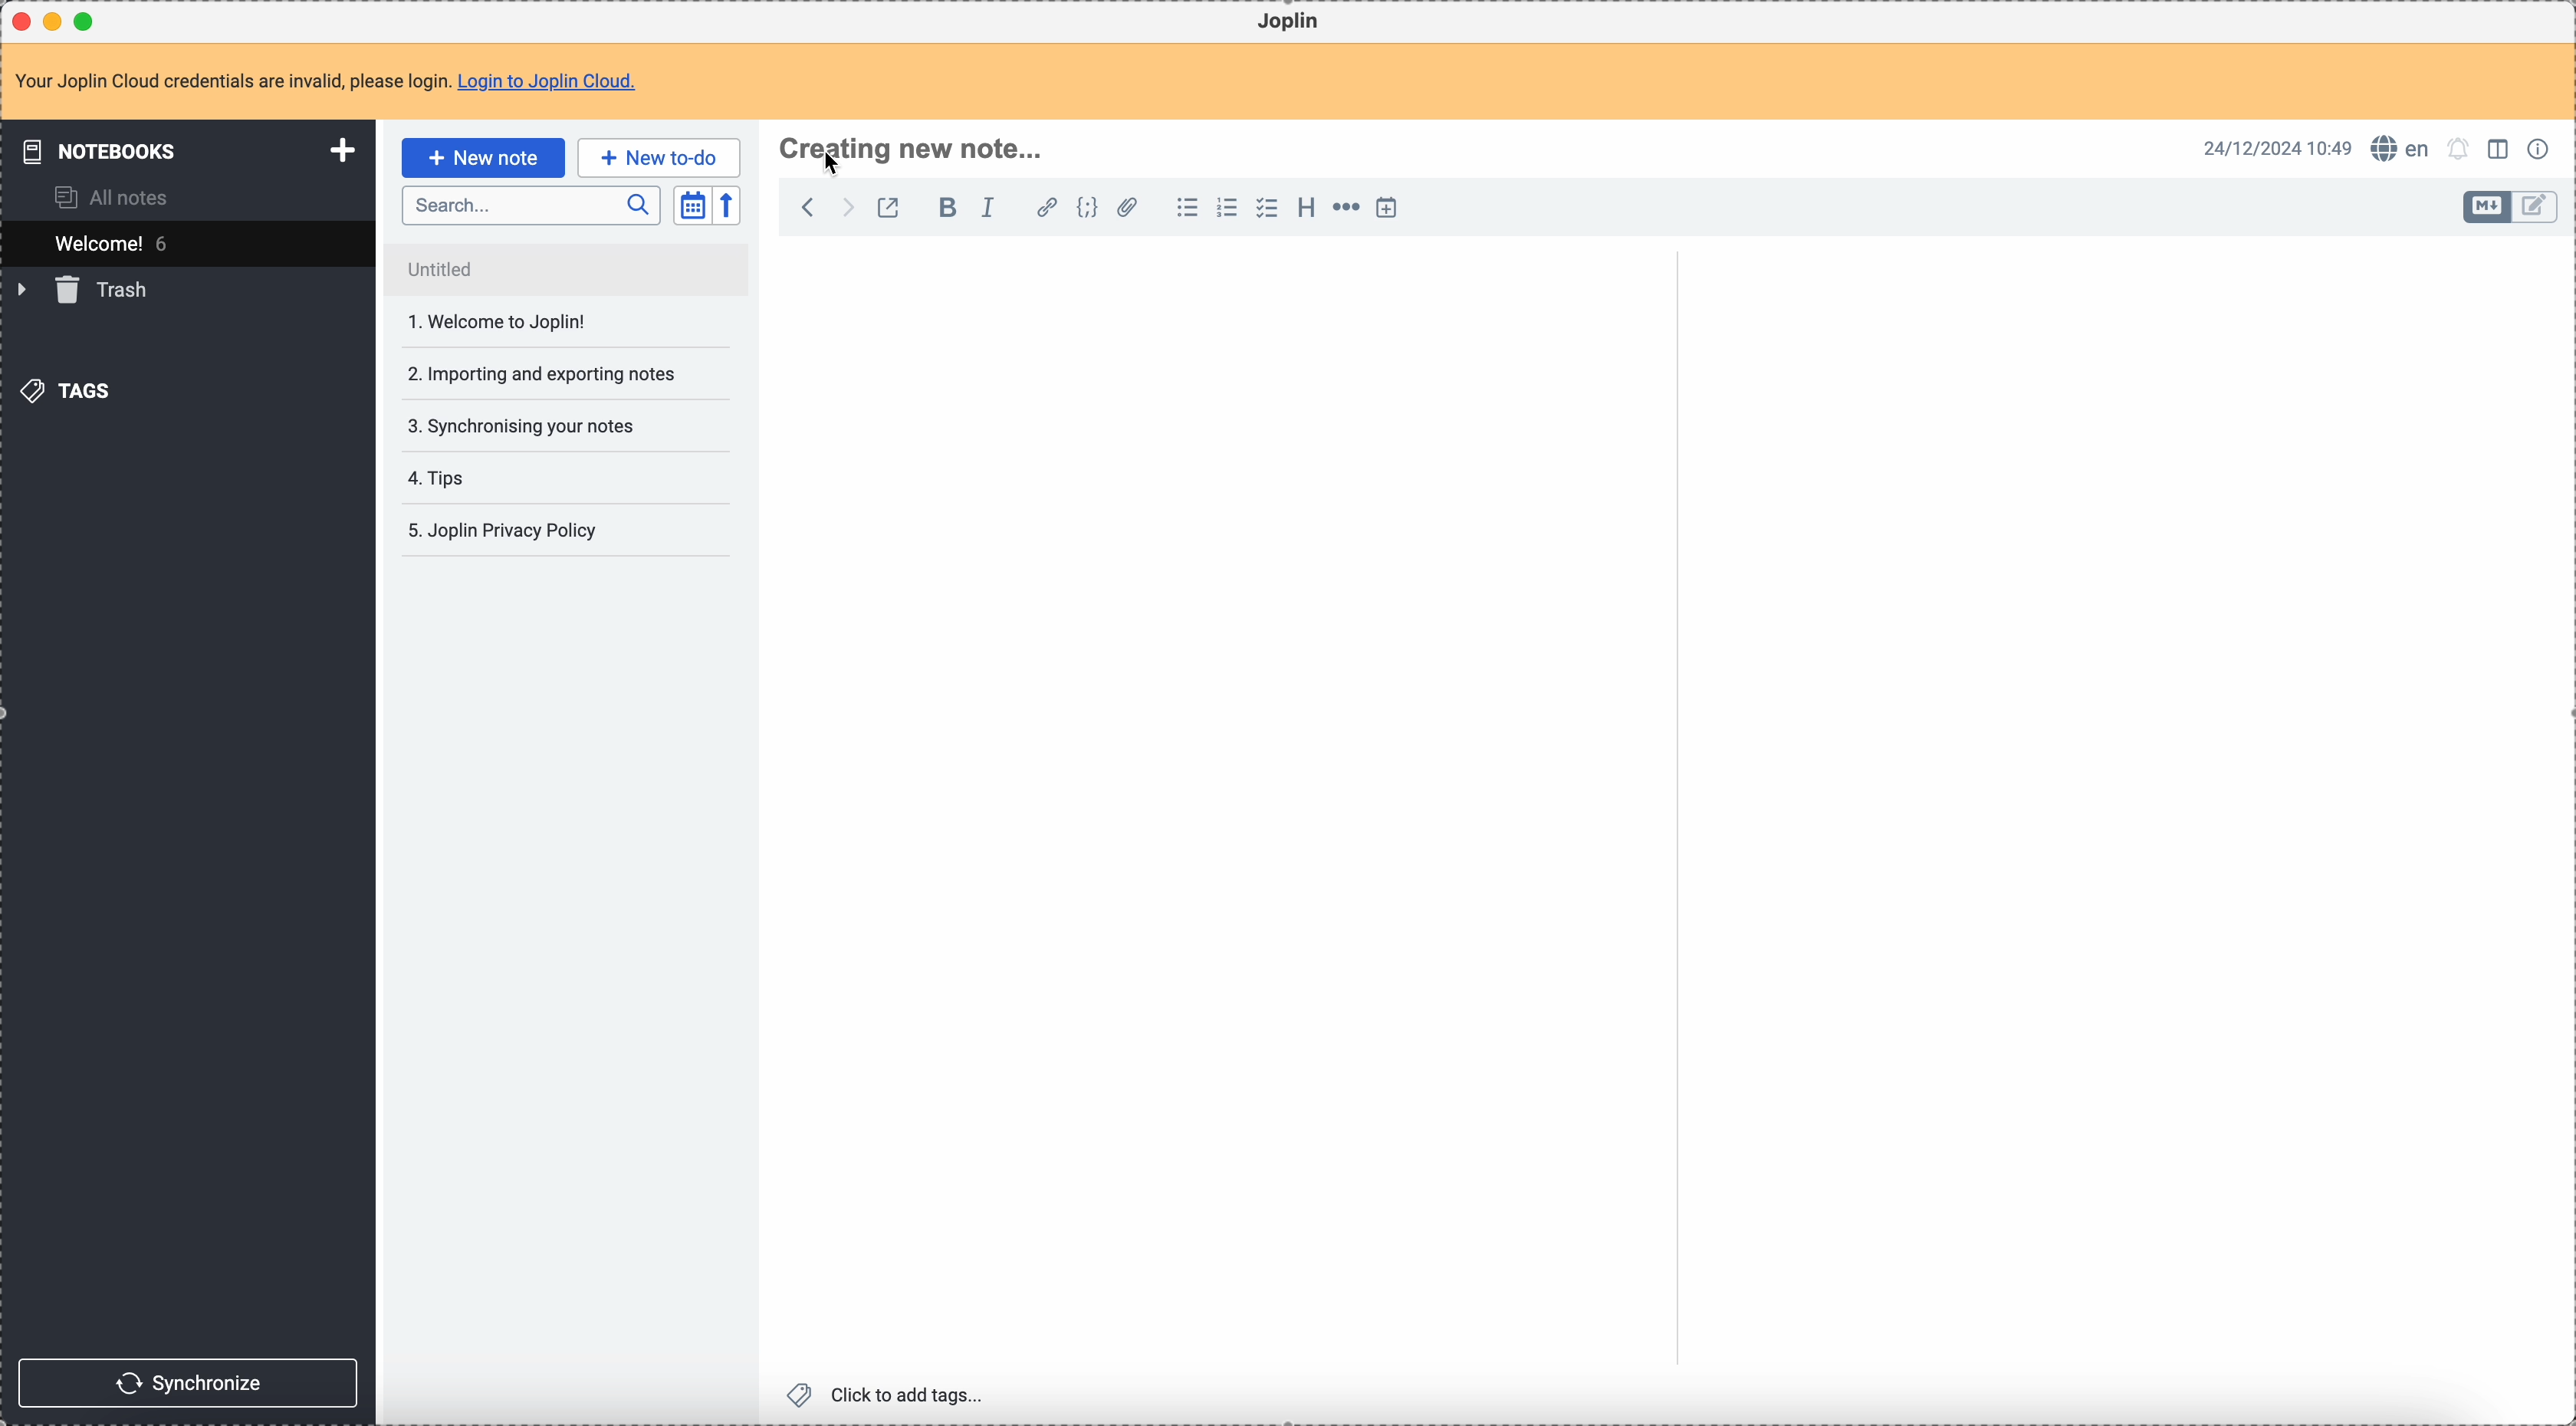  What do you see at coordinates (1187, 209) in the screenshot?
I see `bulleted list` at bounding box center [1187, 209].